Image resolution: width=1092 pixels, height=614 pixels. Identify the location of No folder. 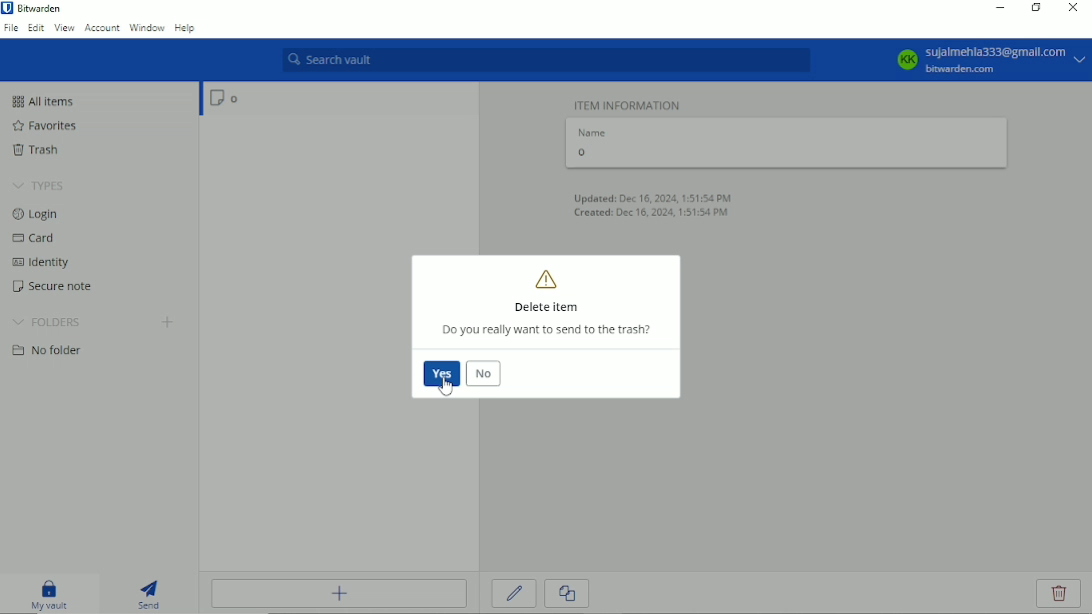
(45, 351).